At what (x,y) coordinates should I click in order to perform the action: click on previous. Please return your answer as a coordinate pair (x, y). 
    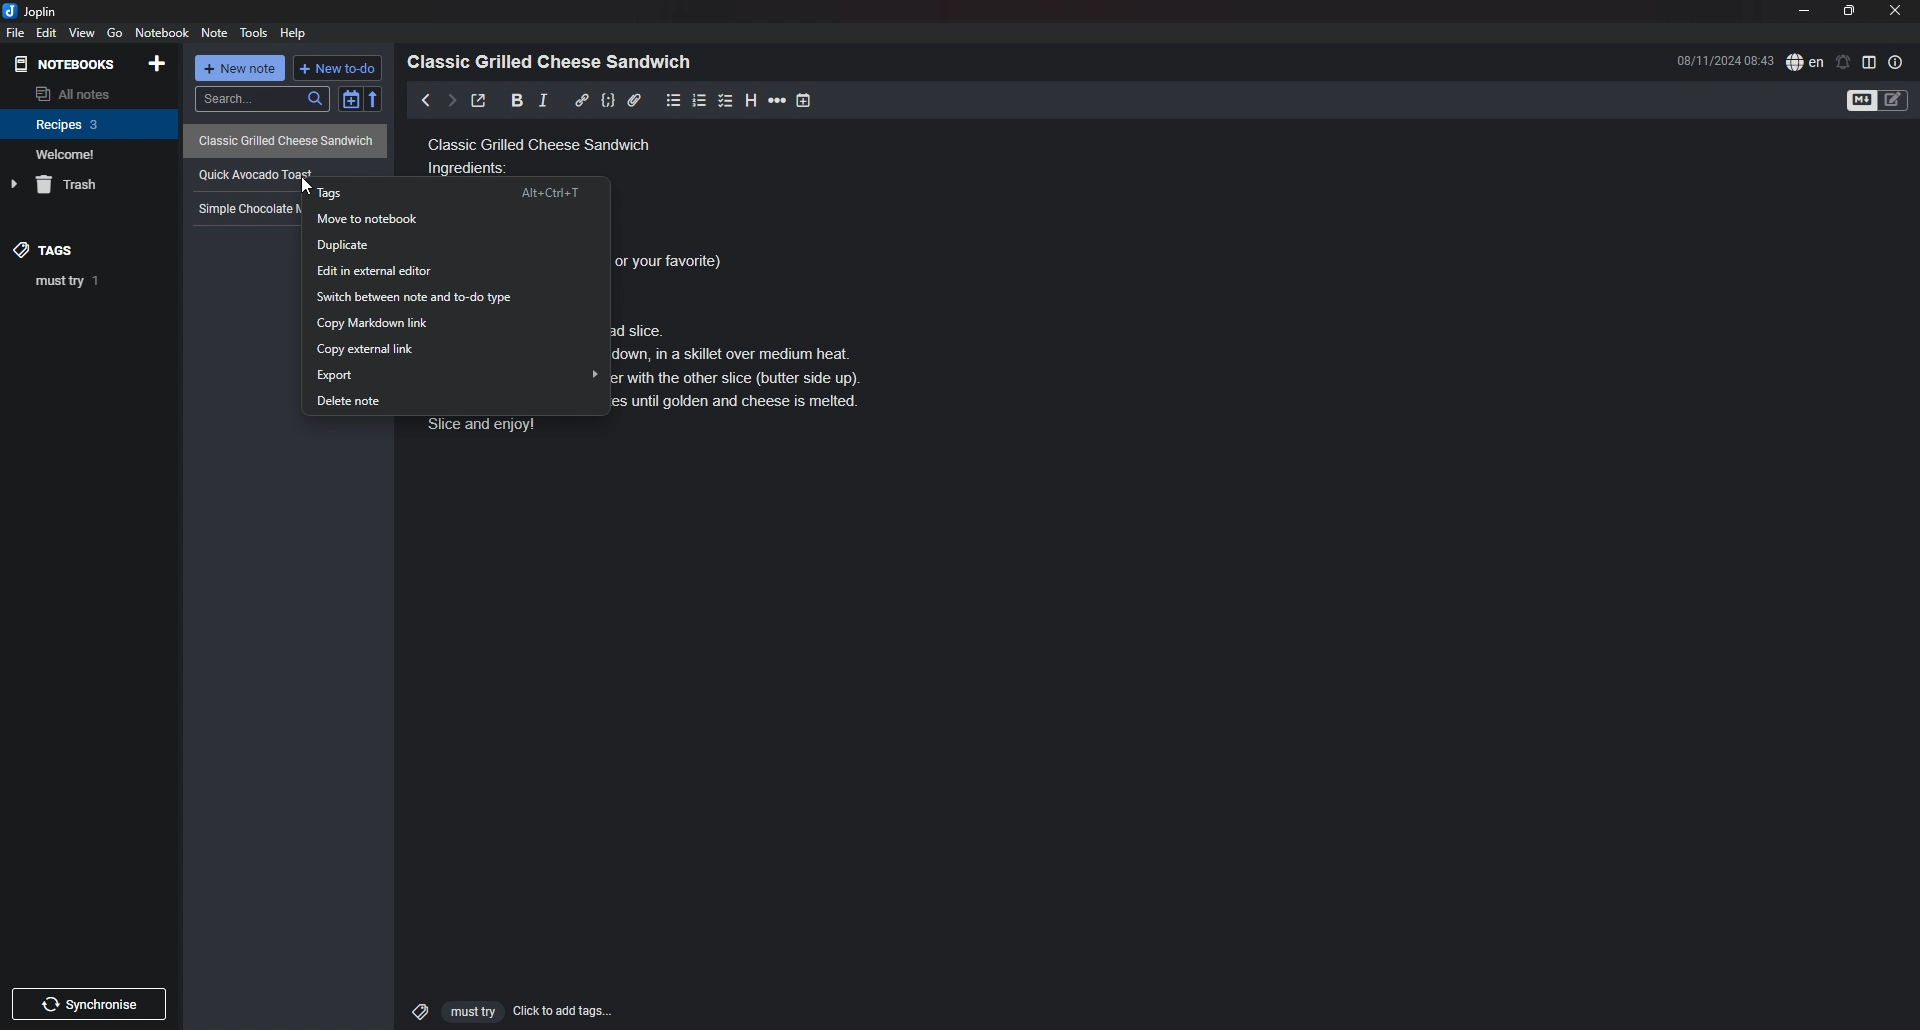
    Looking at the image, I should click on (426, 100).